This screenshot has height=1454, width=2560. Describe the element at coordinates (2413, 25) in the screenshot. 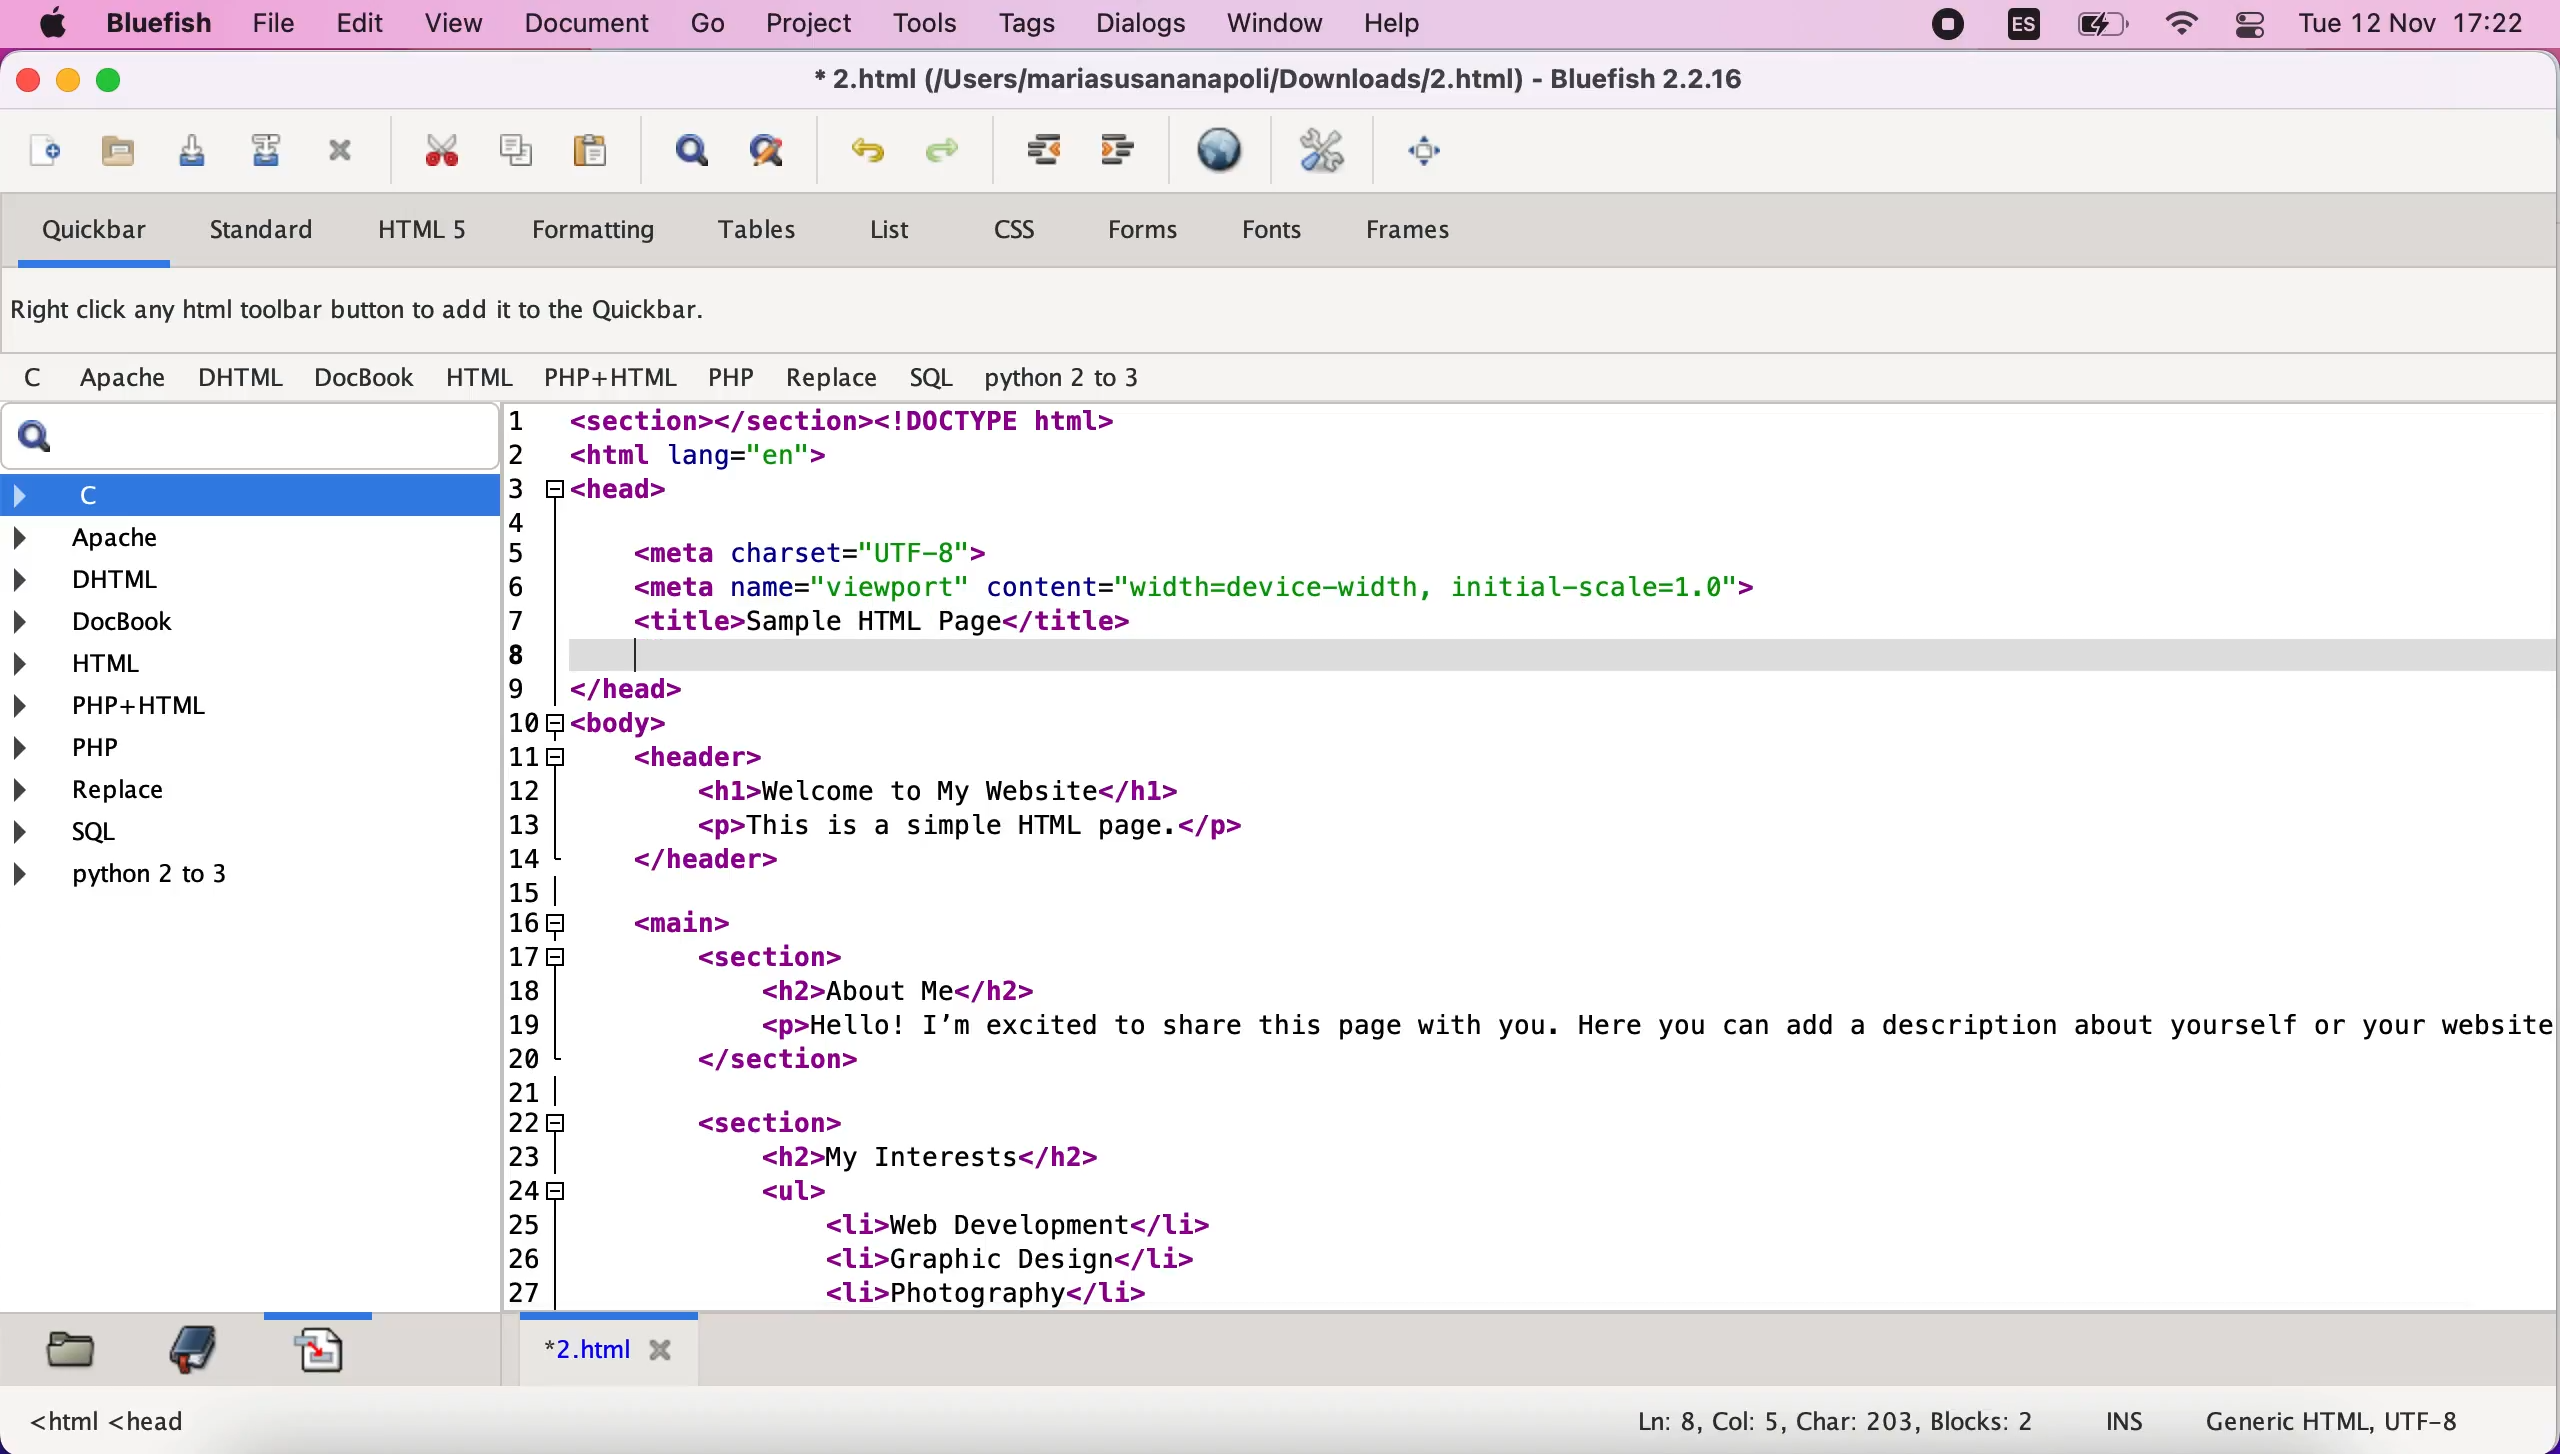

I see `Tue 12 Nov 17:22` at that location.